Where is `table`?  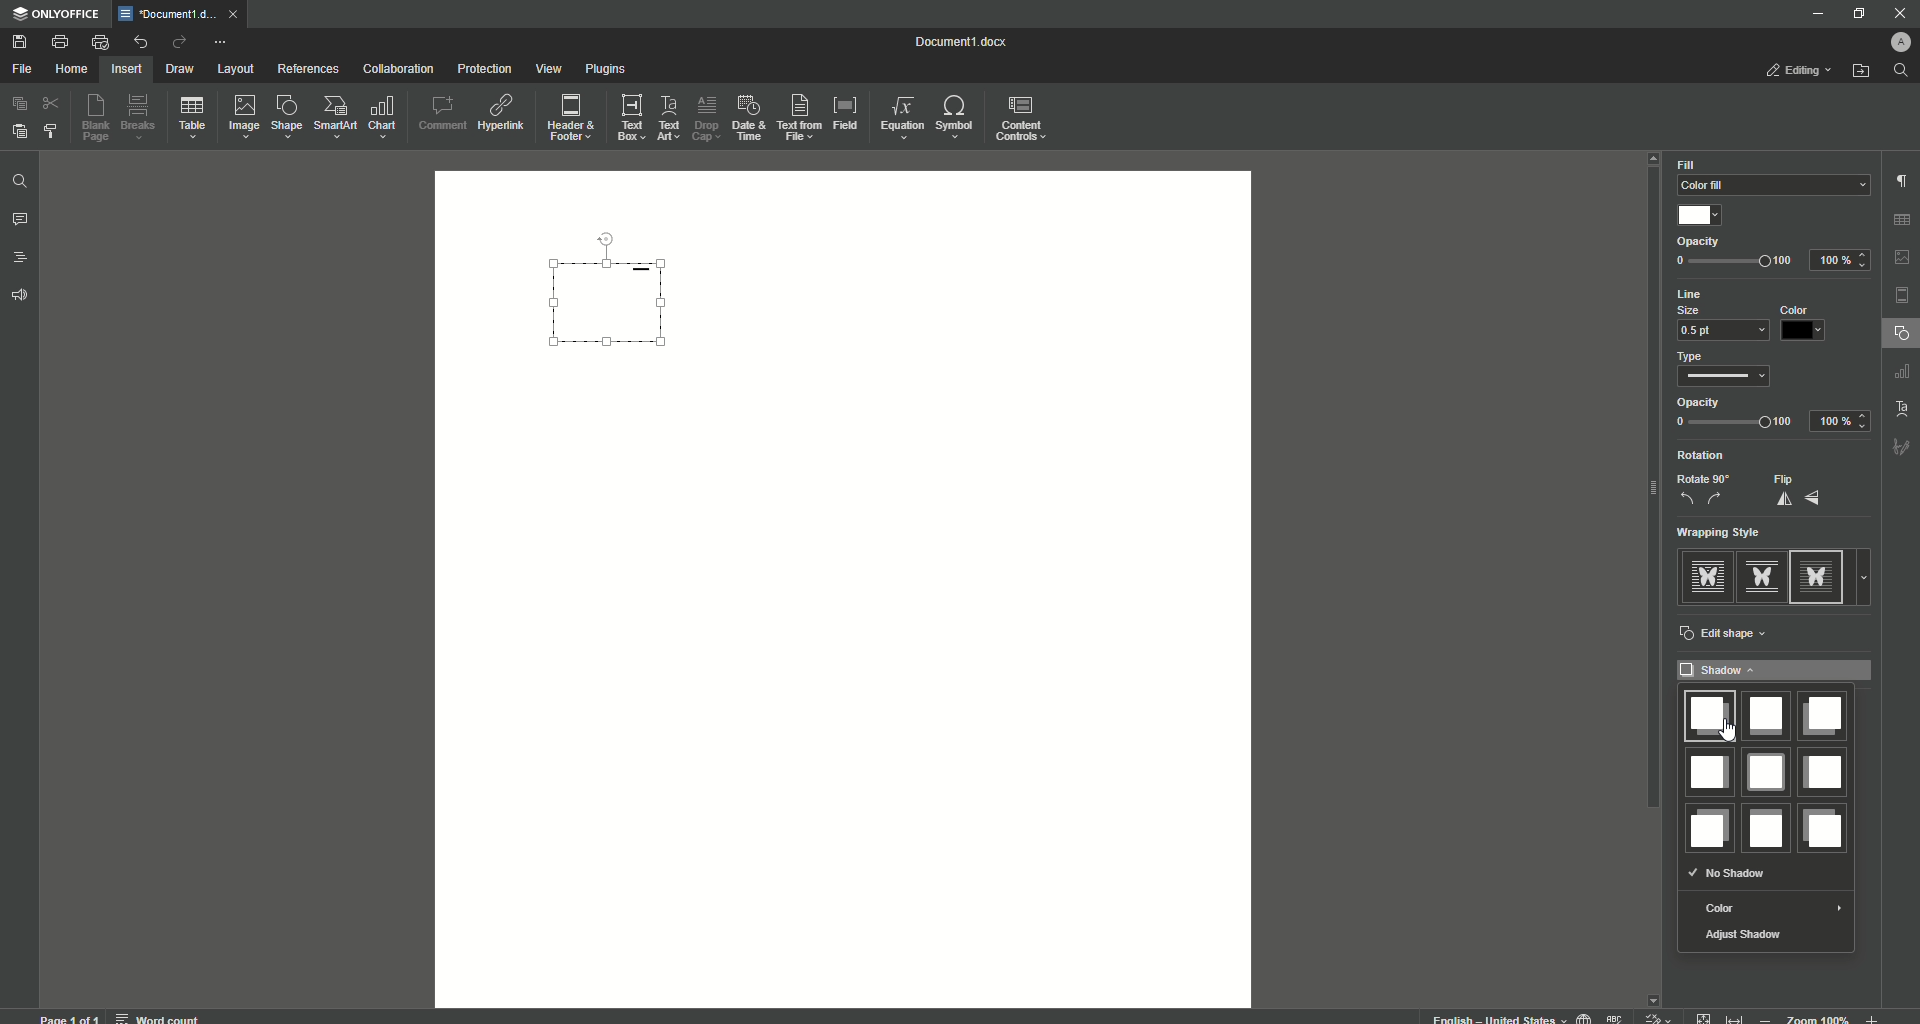 table is located at coordinates (1905, 217).